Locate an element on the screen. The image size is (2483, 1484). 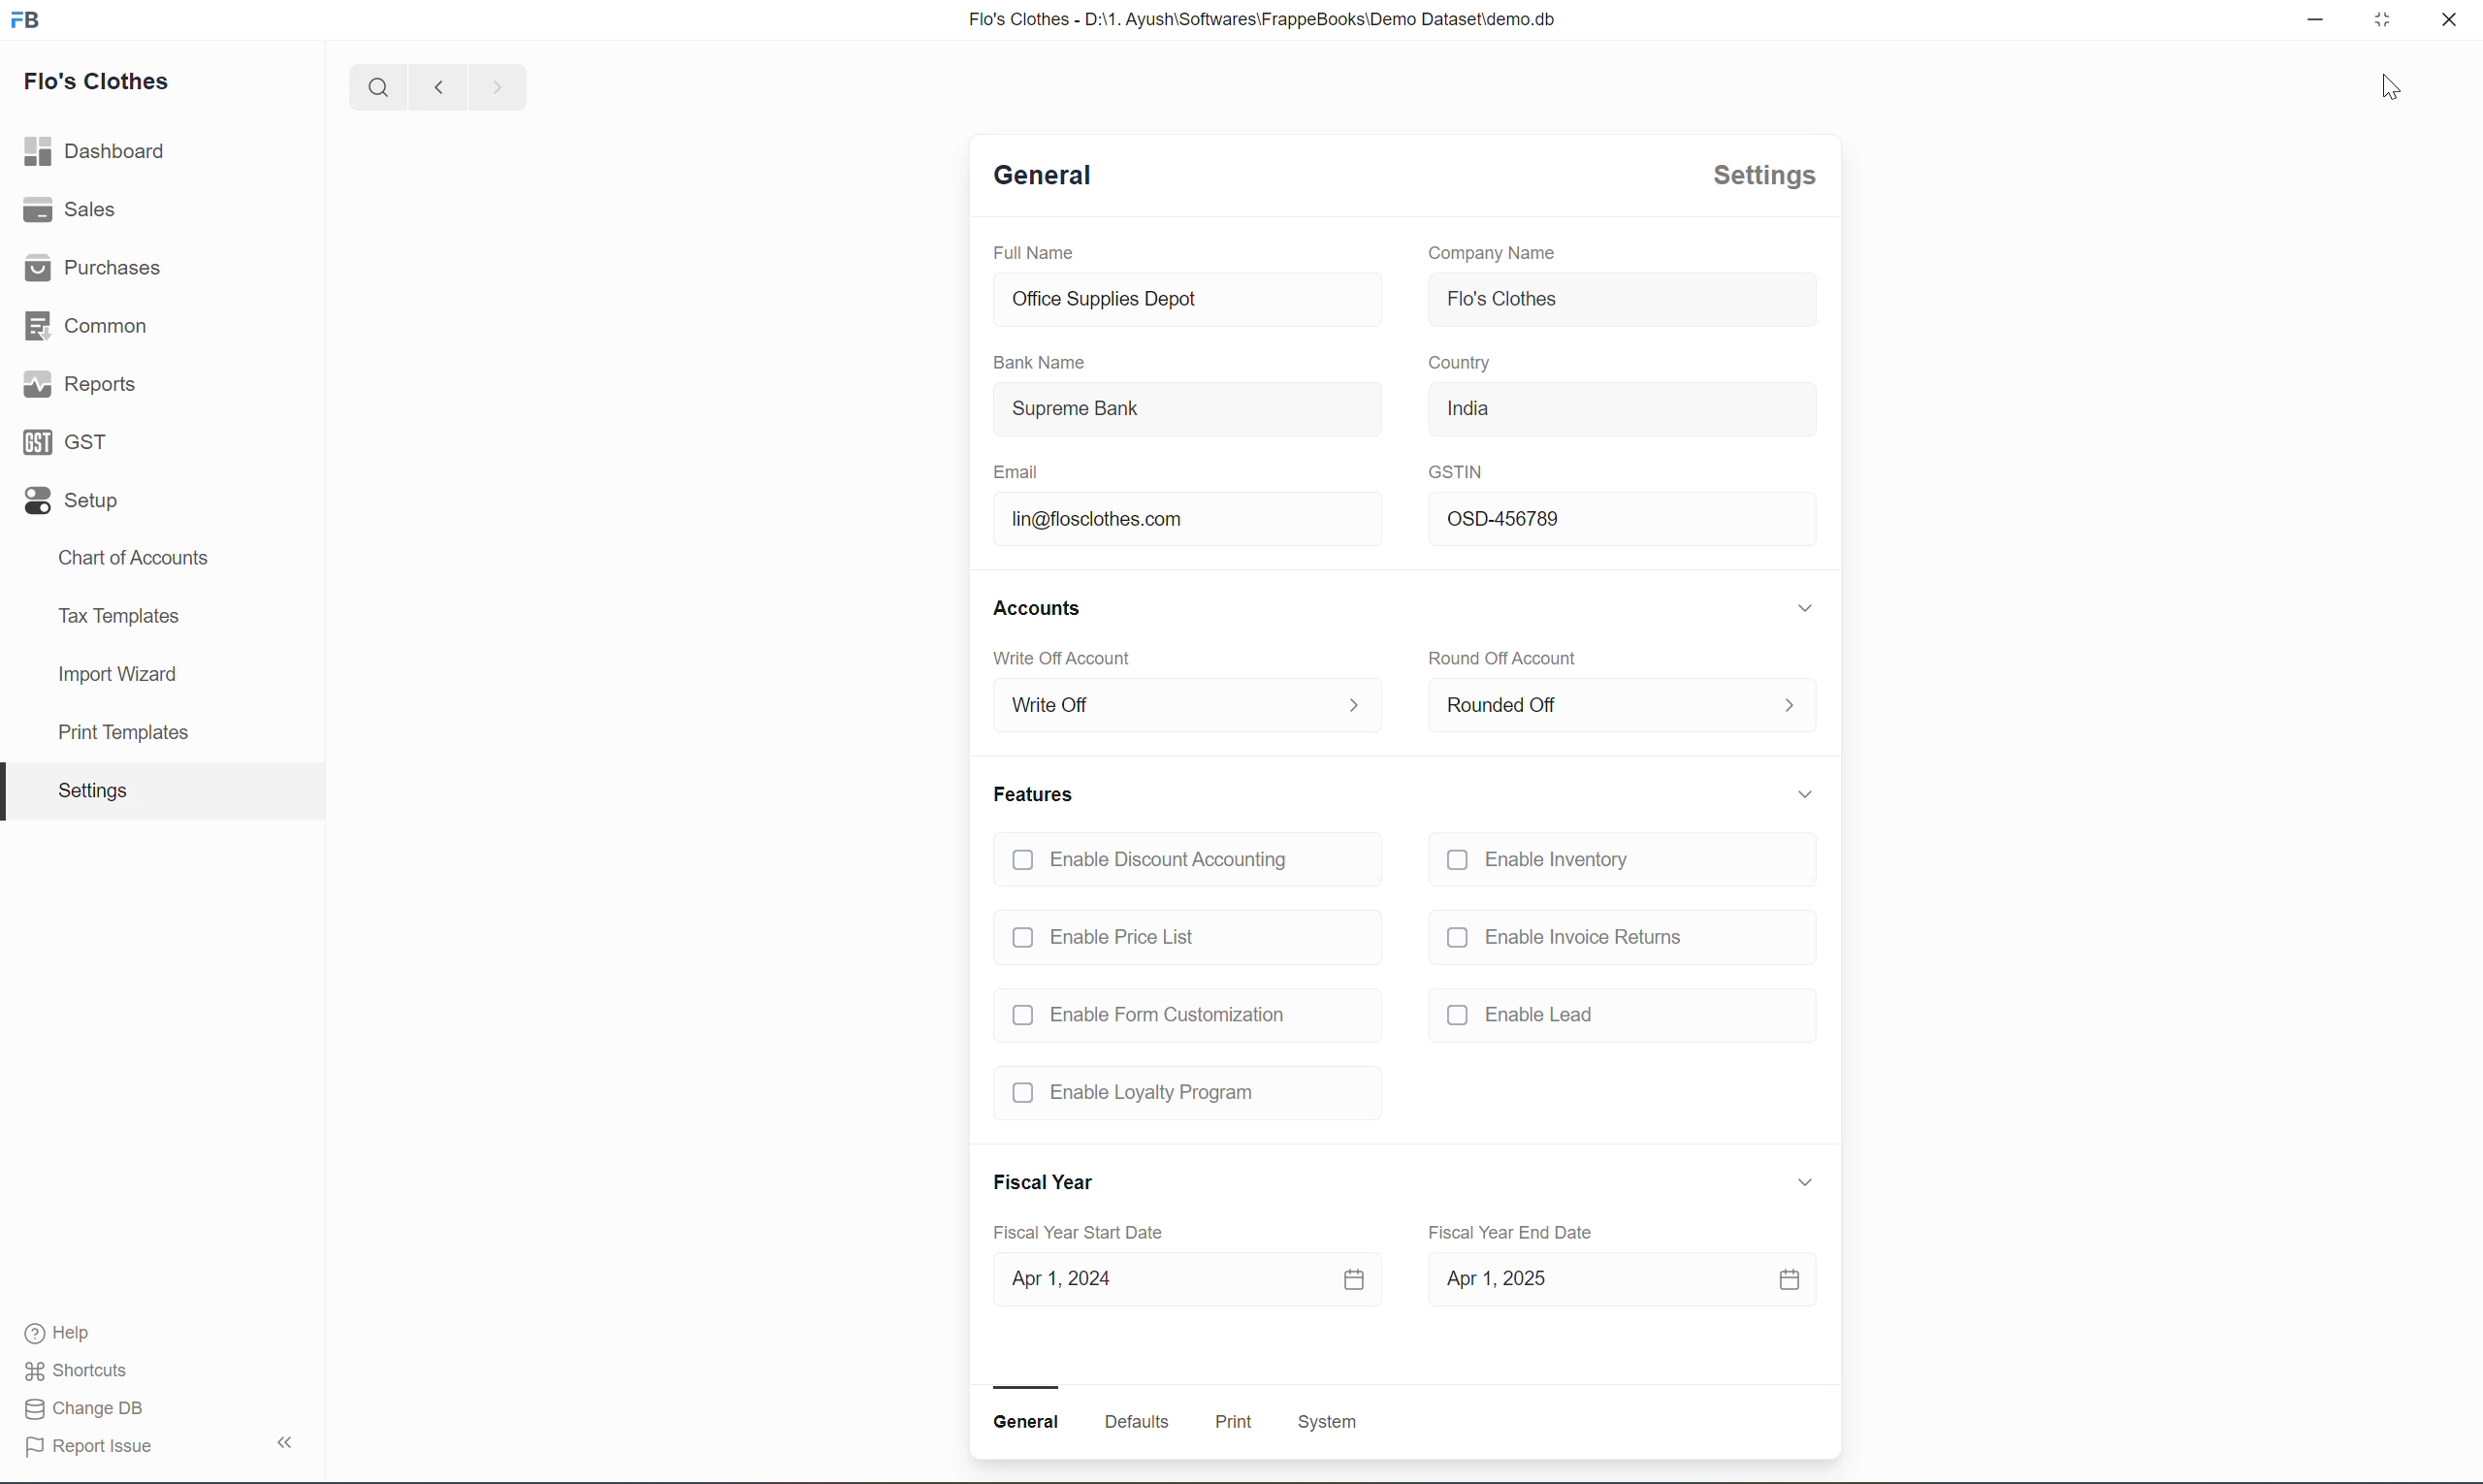
Supreme Bank is located at coordinates (1188, 410).